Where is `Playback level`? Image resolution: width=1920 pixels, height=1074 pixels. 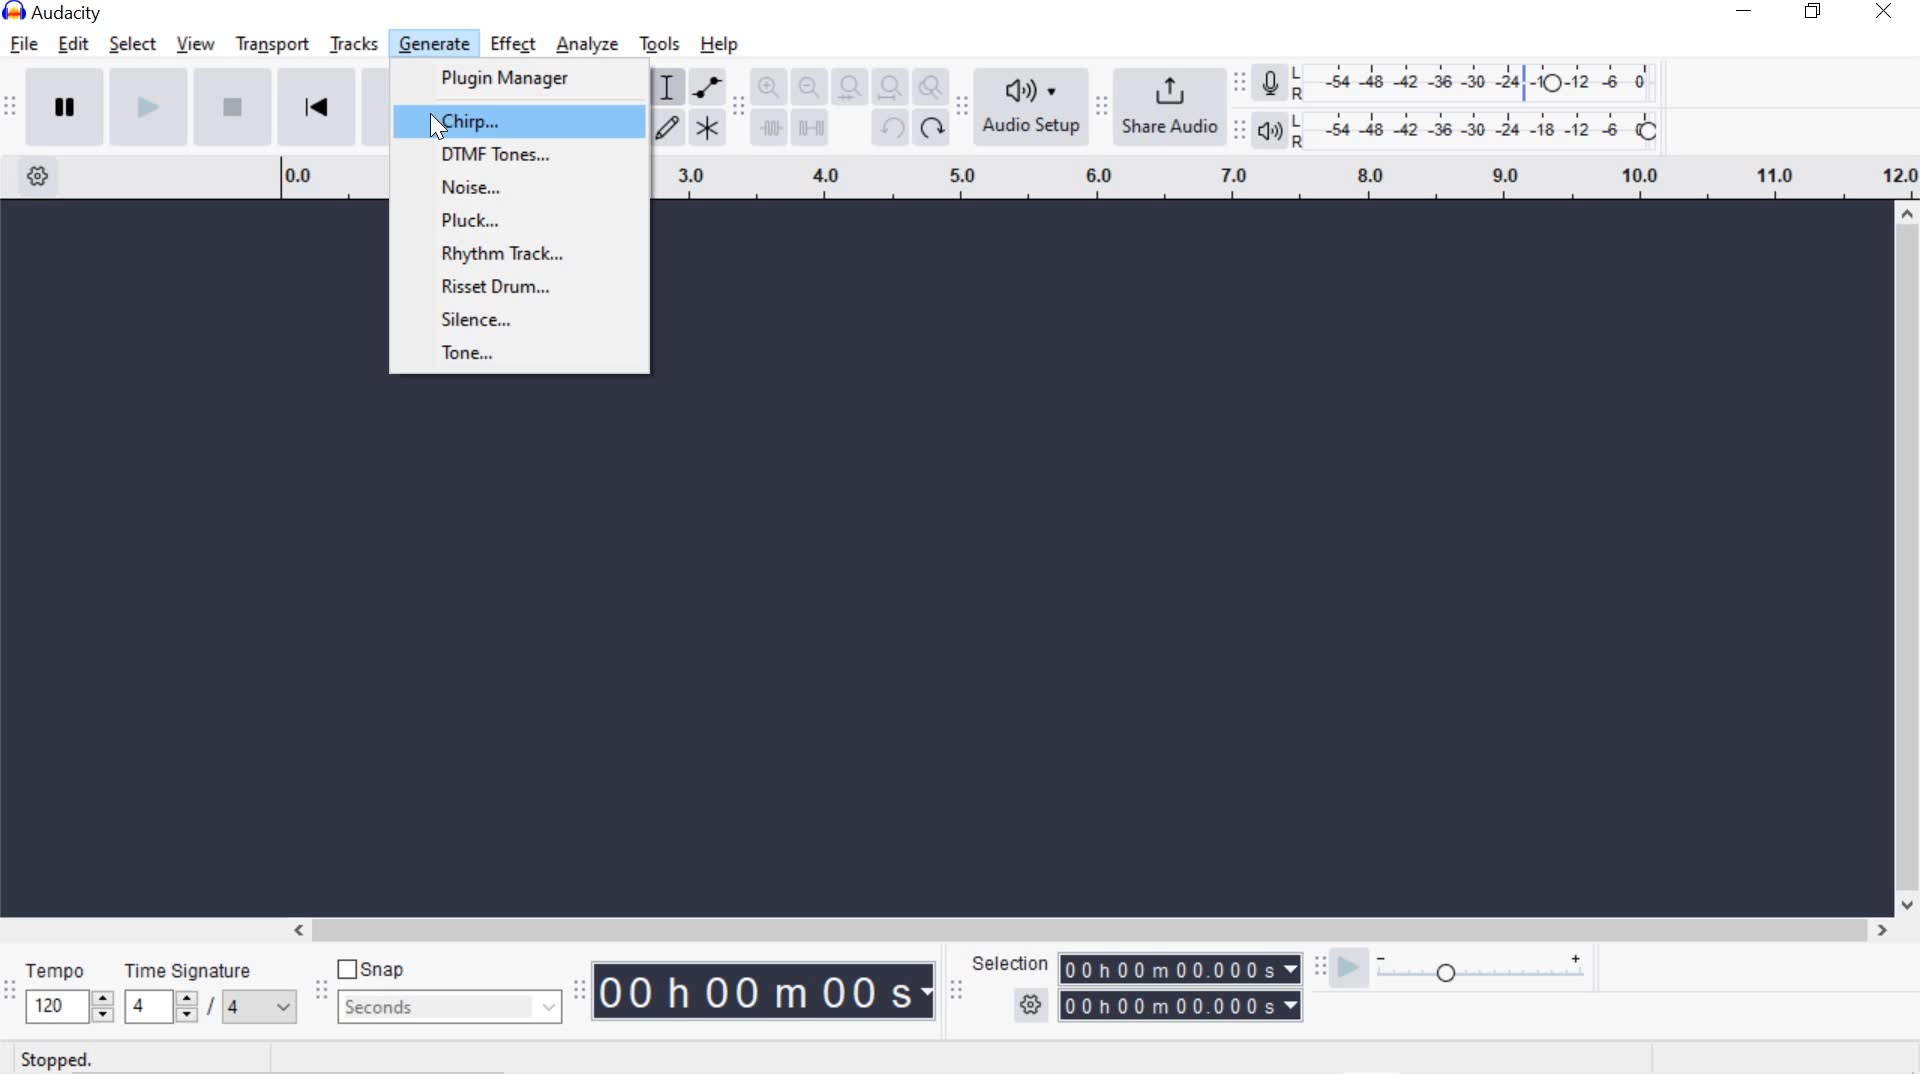
Playback level is located at coordinates (1481, 129).